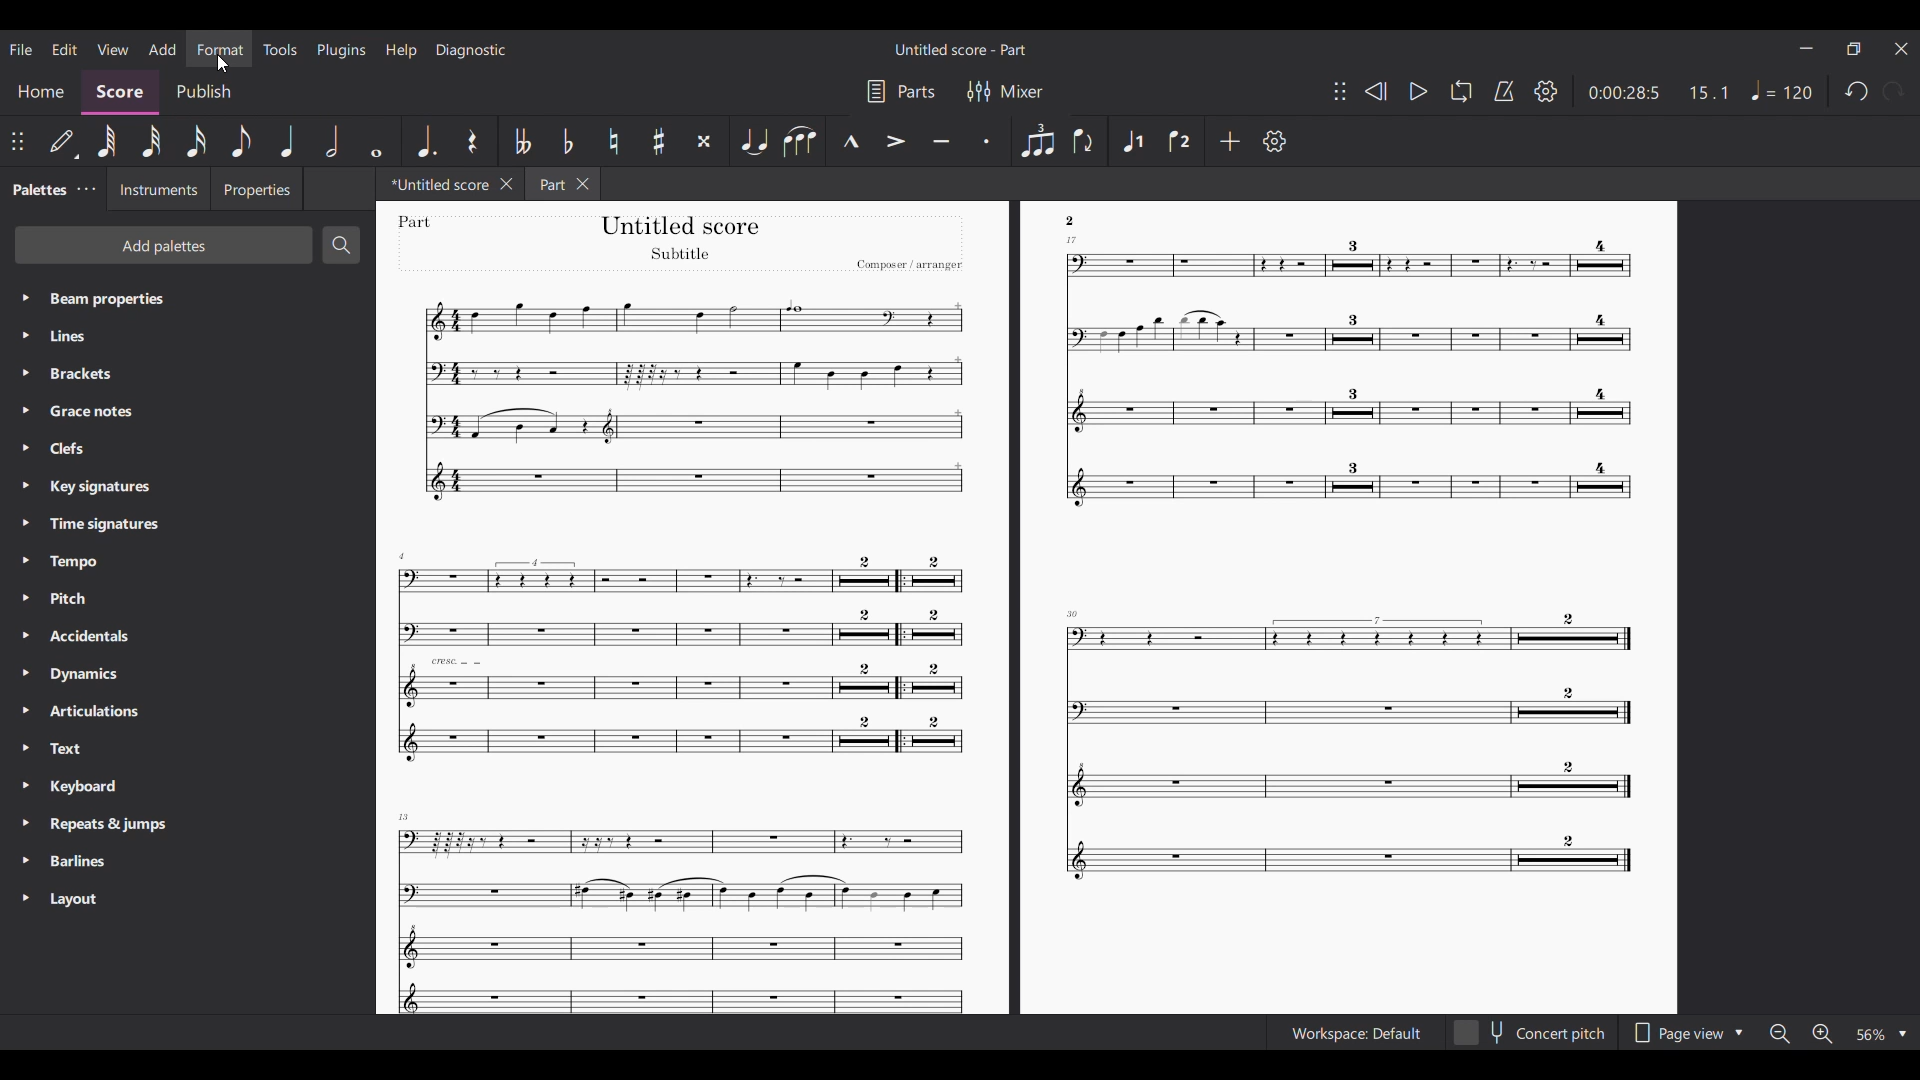  I want to click on Palette tab settings, so click(86, 188).